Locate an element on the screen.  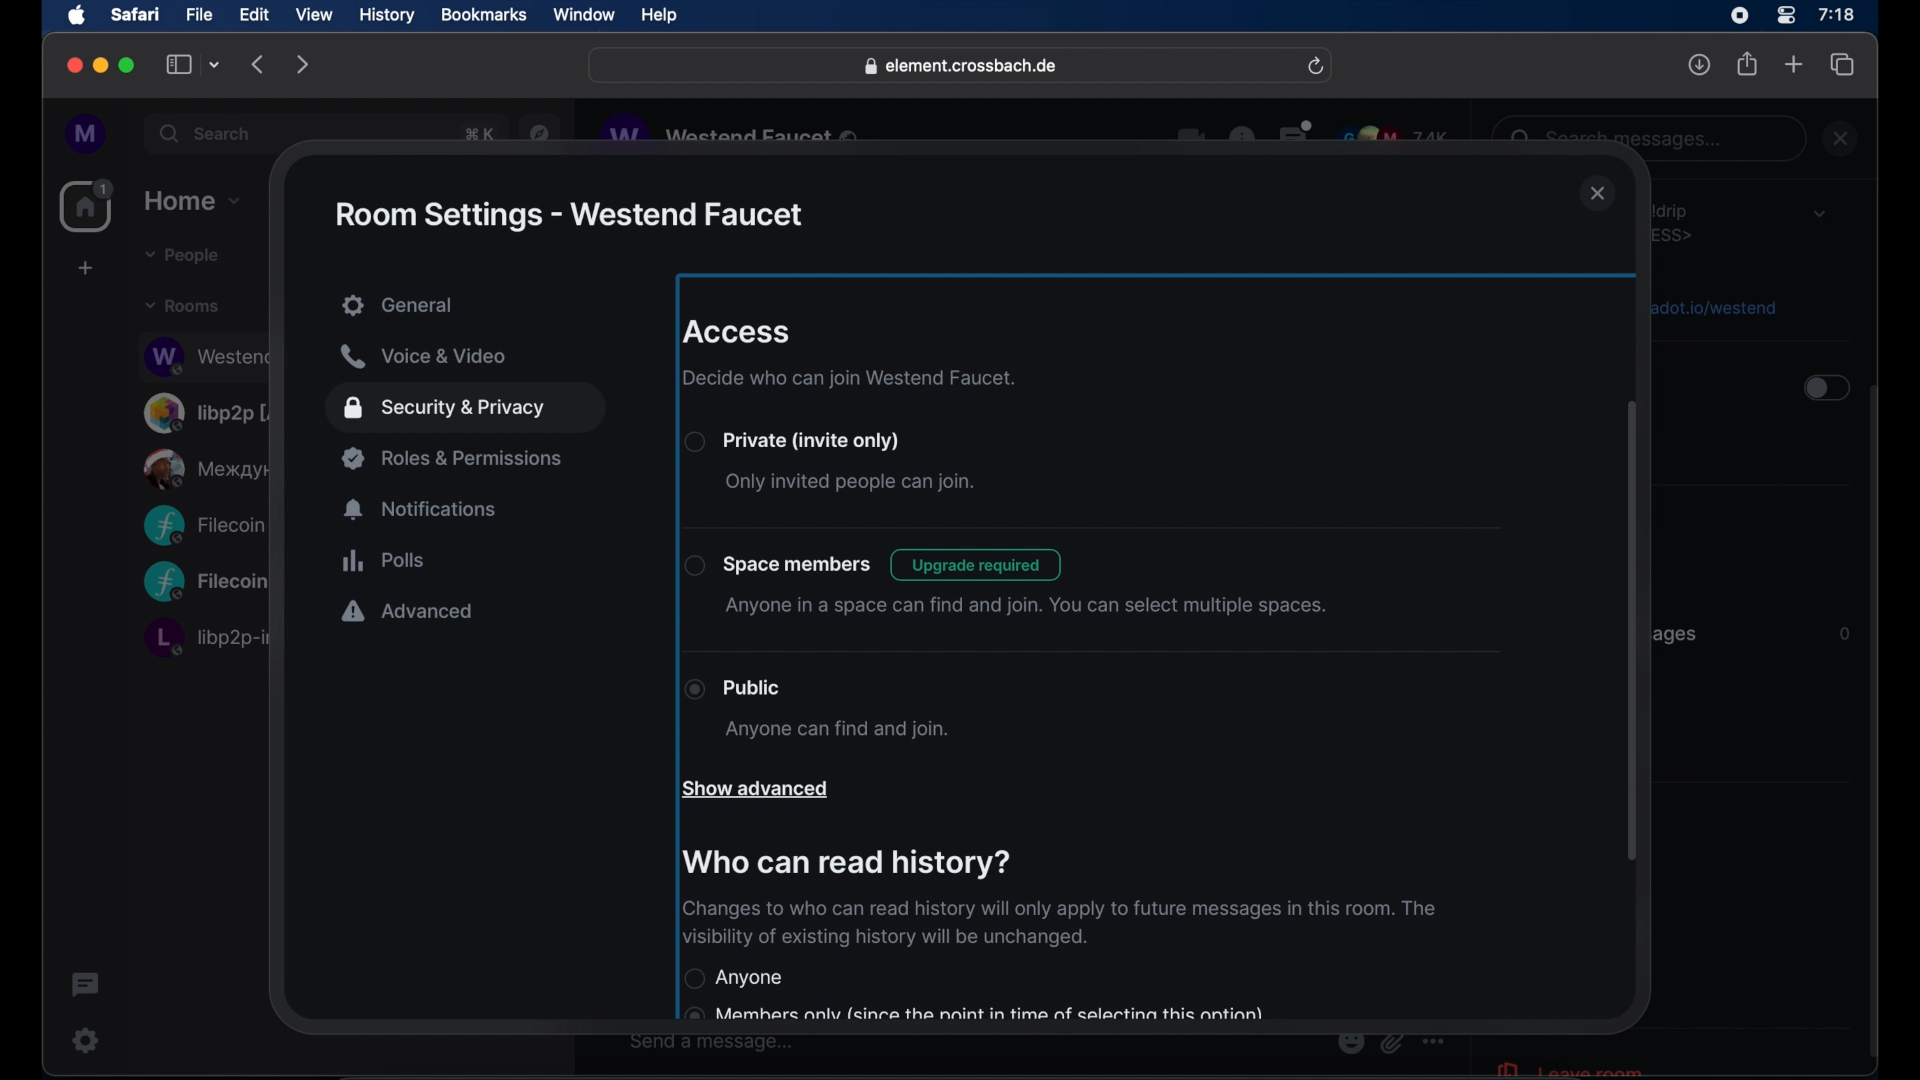
web address is located at coordinates (963, 67).